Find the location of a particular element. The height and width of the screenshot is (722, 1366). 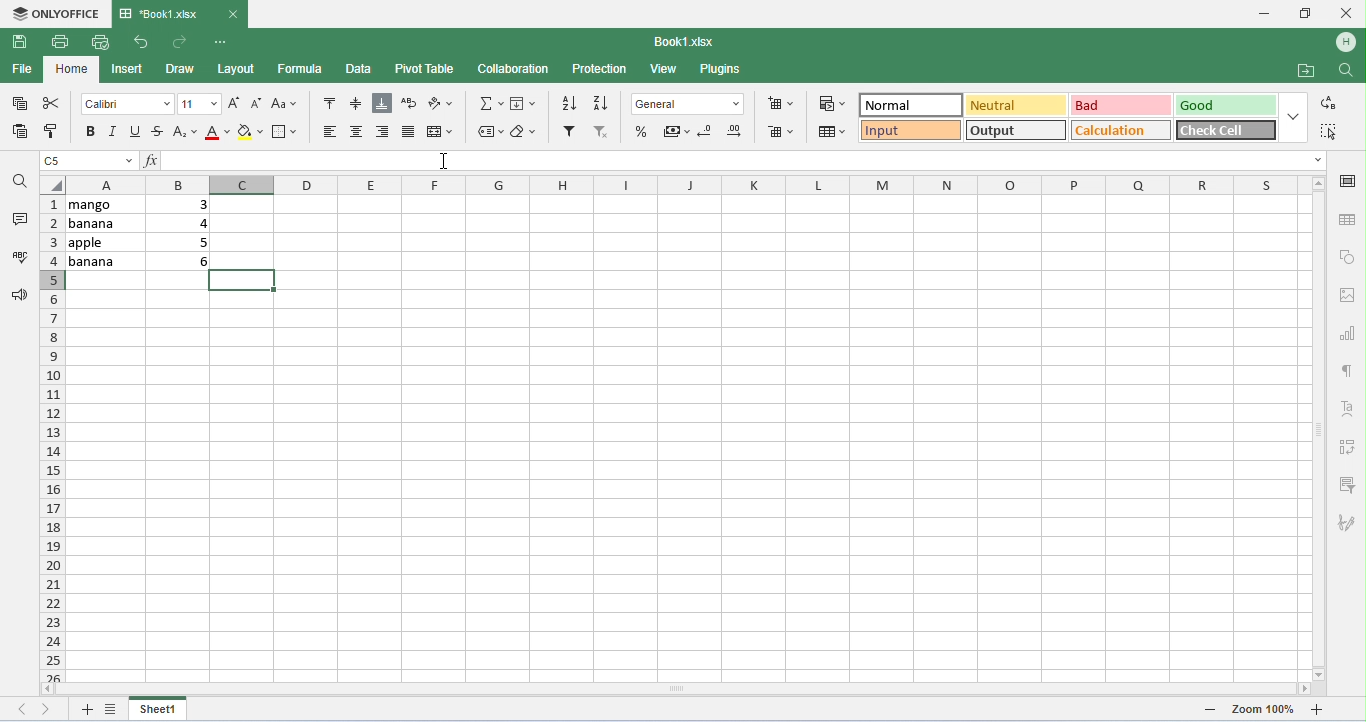

select all is located at coordinates (1331, 132).